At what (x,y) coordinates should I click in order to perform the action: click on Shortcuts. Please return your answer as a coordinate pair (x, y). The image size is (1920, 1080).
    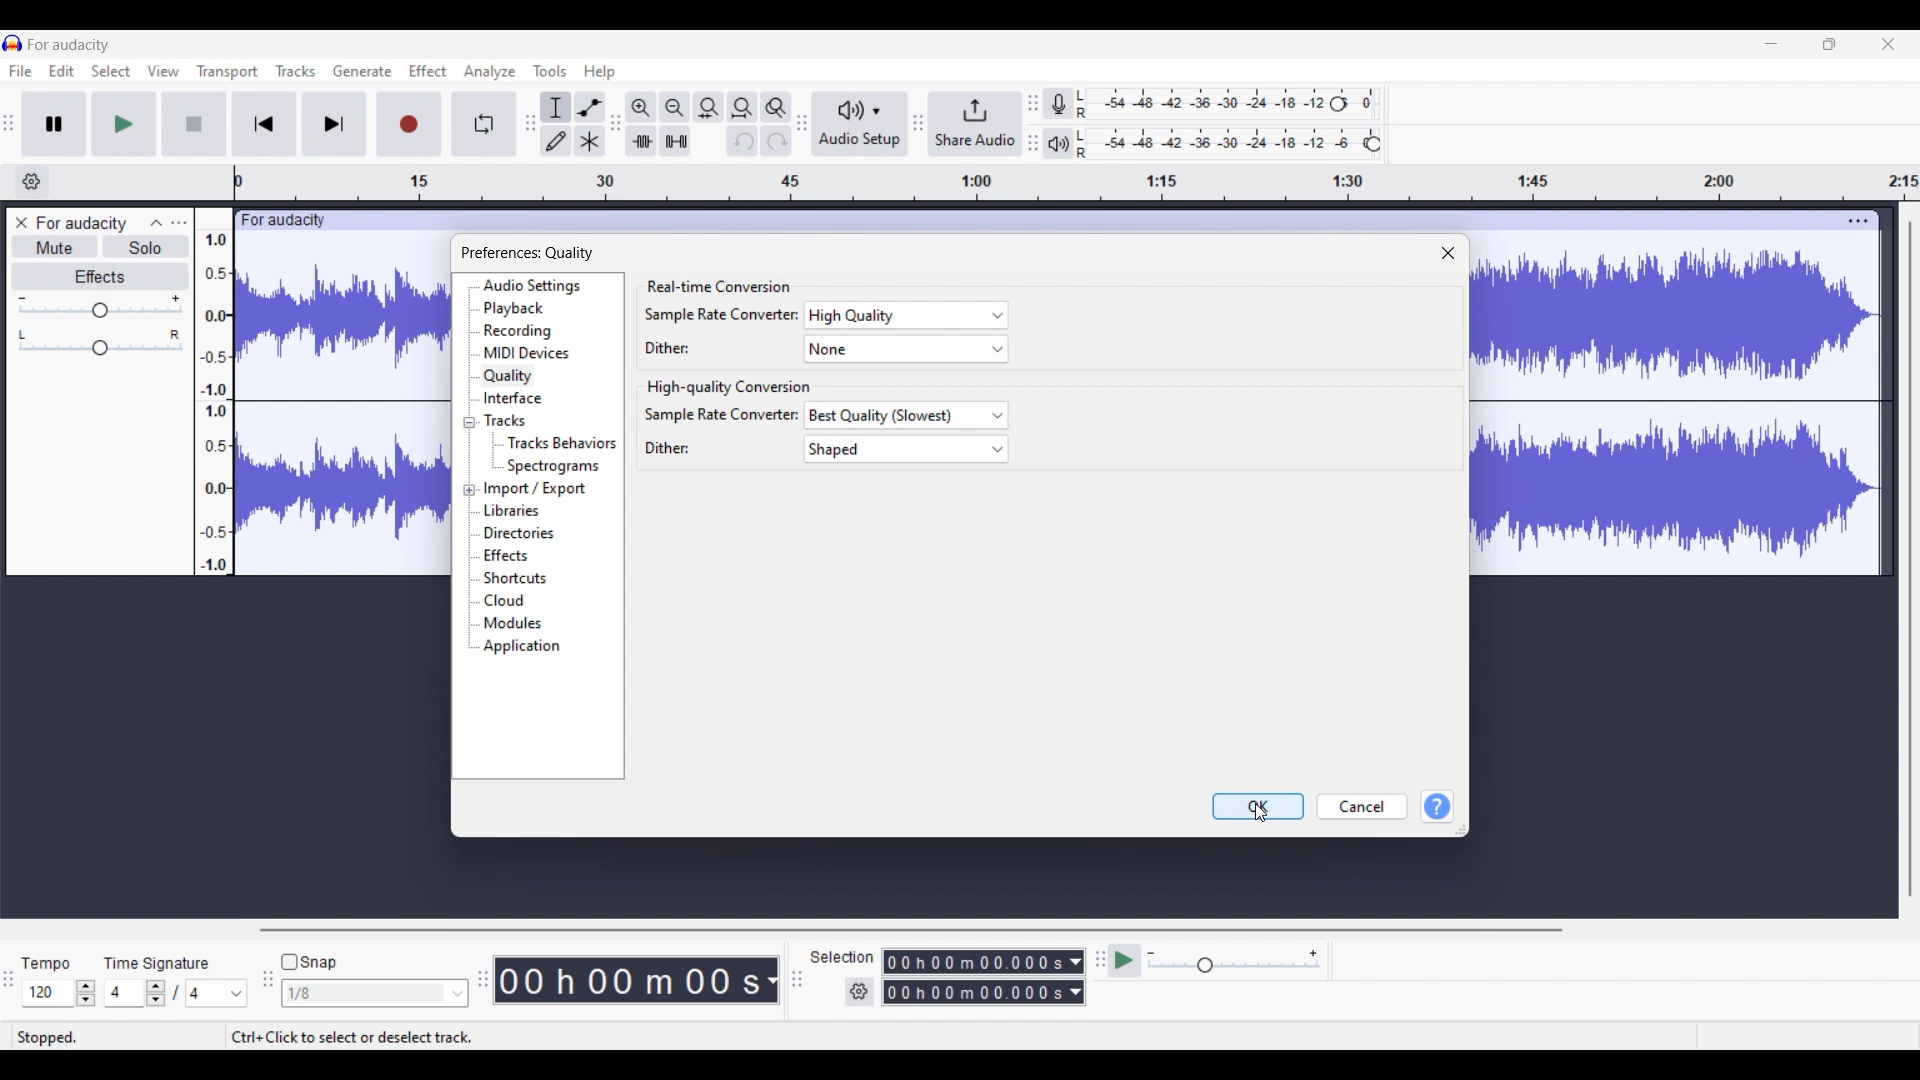
    Looking at the image, I should click on (515, 578).